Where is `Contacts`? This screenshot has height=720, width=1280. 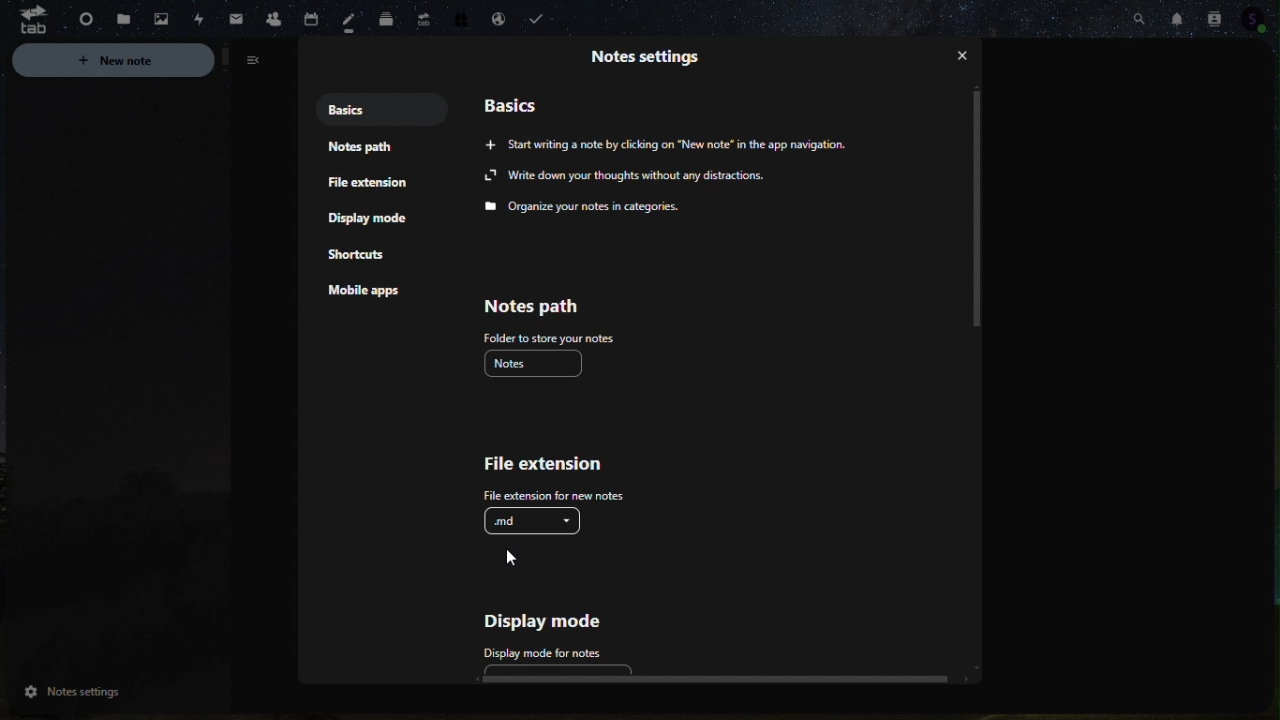
Contacts is located at coordinates (1214, 17).